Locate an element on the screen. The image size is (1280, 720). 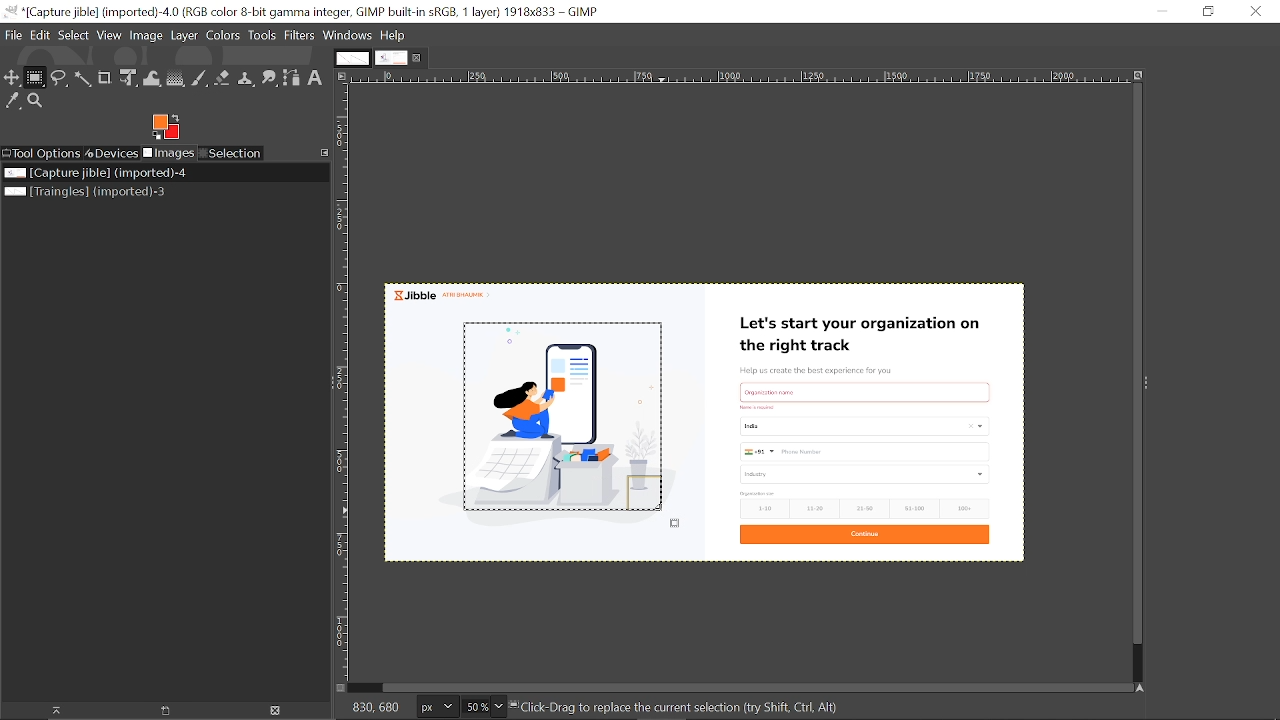
Configure this tab is located at coordinates (324, 153).